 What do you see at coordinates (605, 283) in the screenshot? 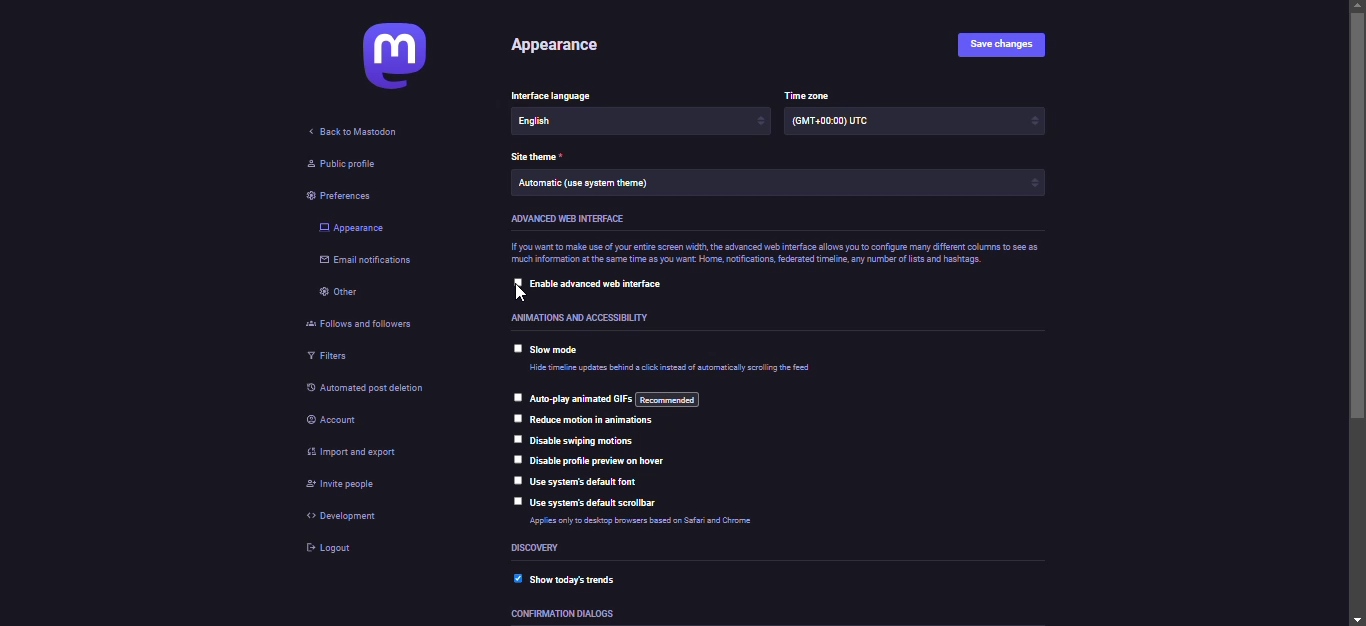
I see `enable advanced web interface` at bounding box center [605, 283].